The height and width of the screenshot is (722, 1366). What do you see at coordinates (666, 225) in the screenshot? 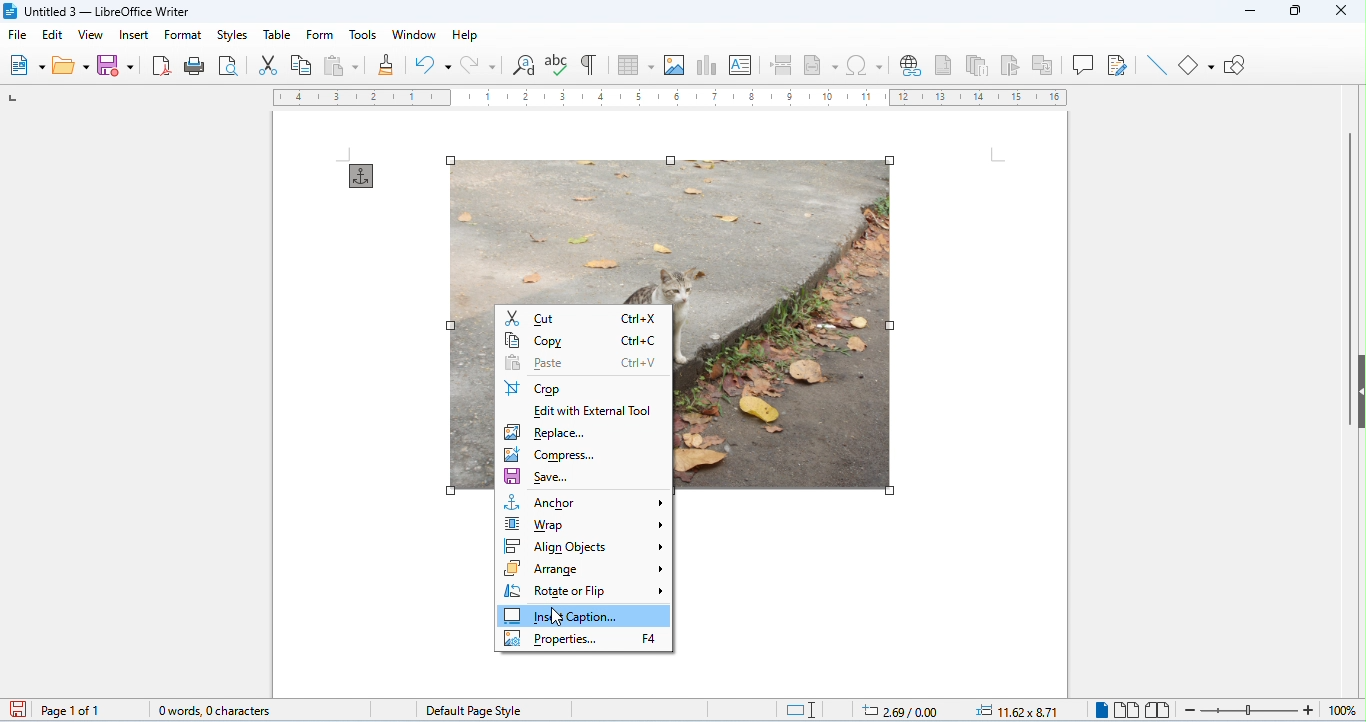
I see `image of cat` at bounding box center [666, 225].